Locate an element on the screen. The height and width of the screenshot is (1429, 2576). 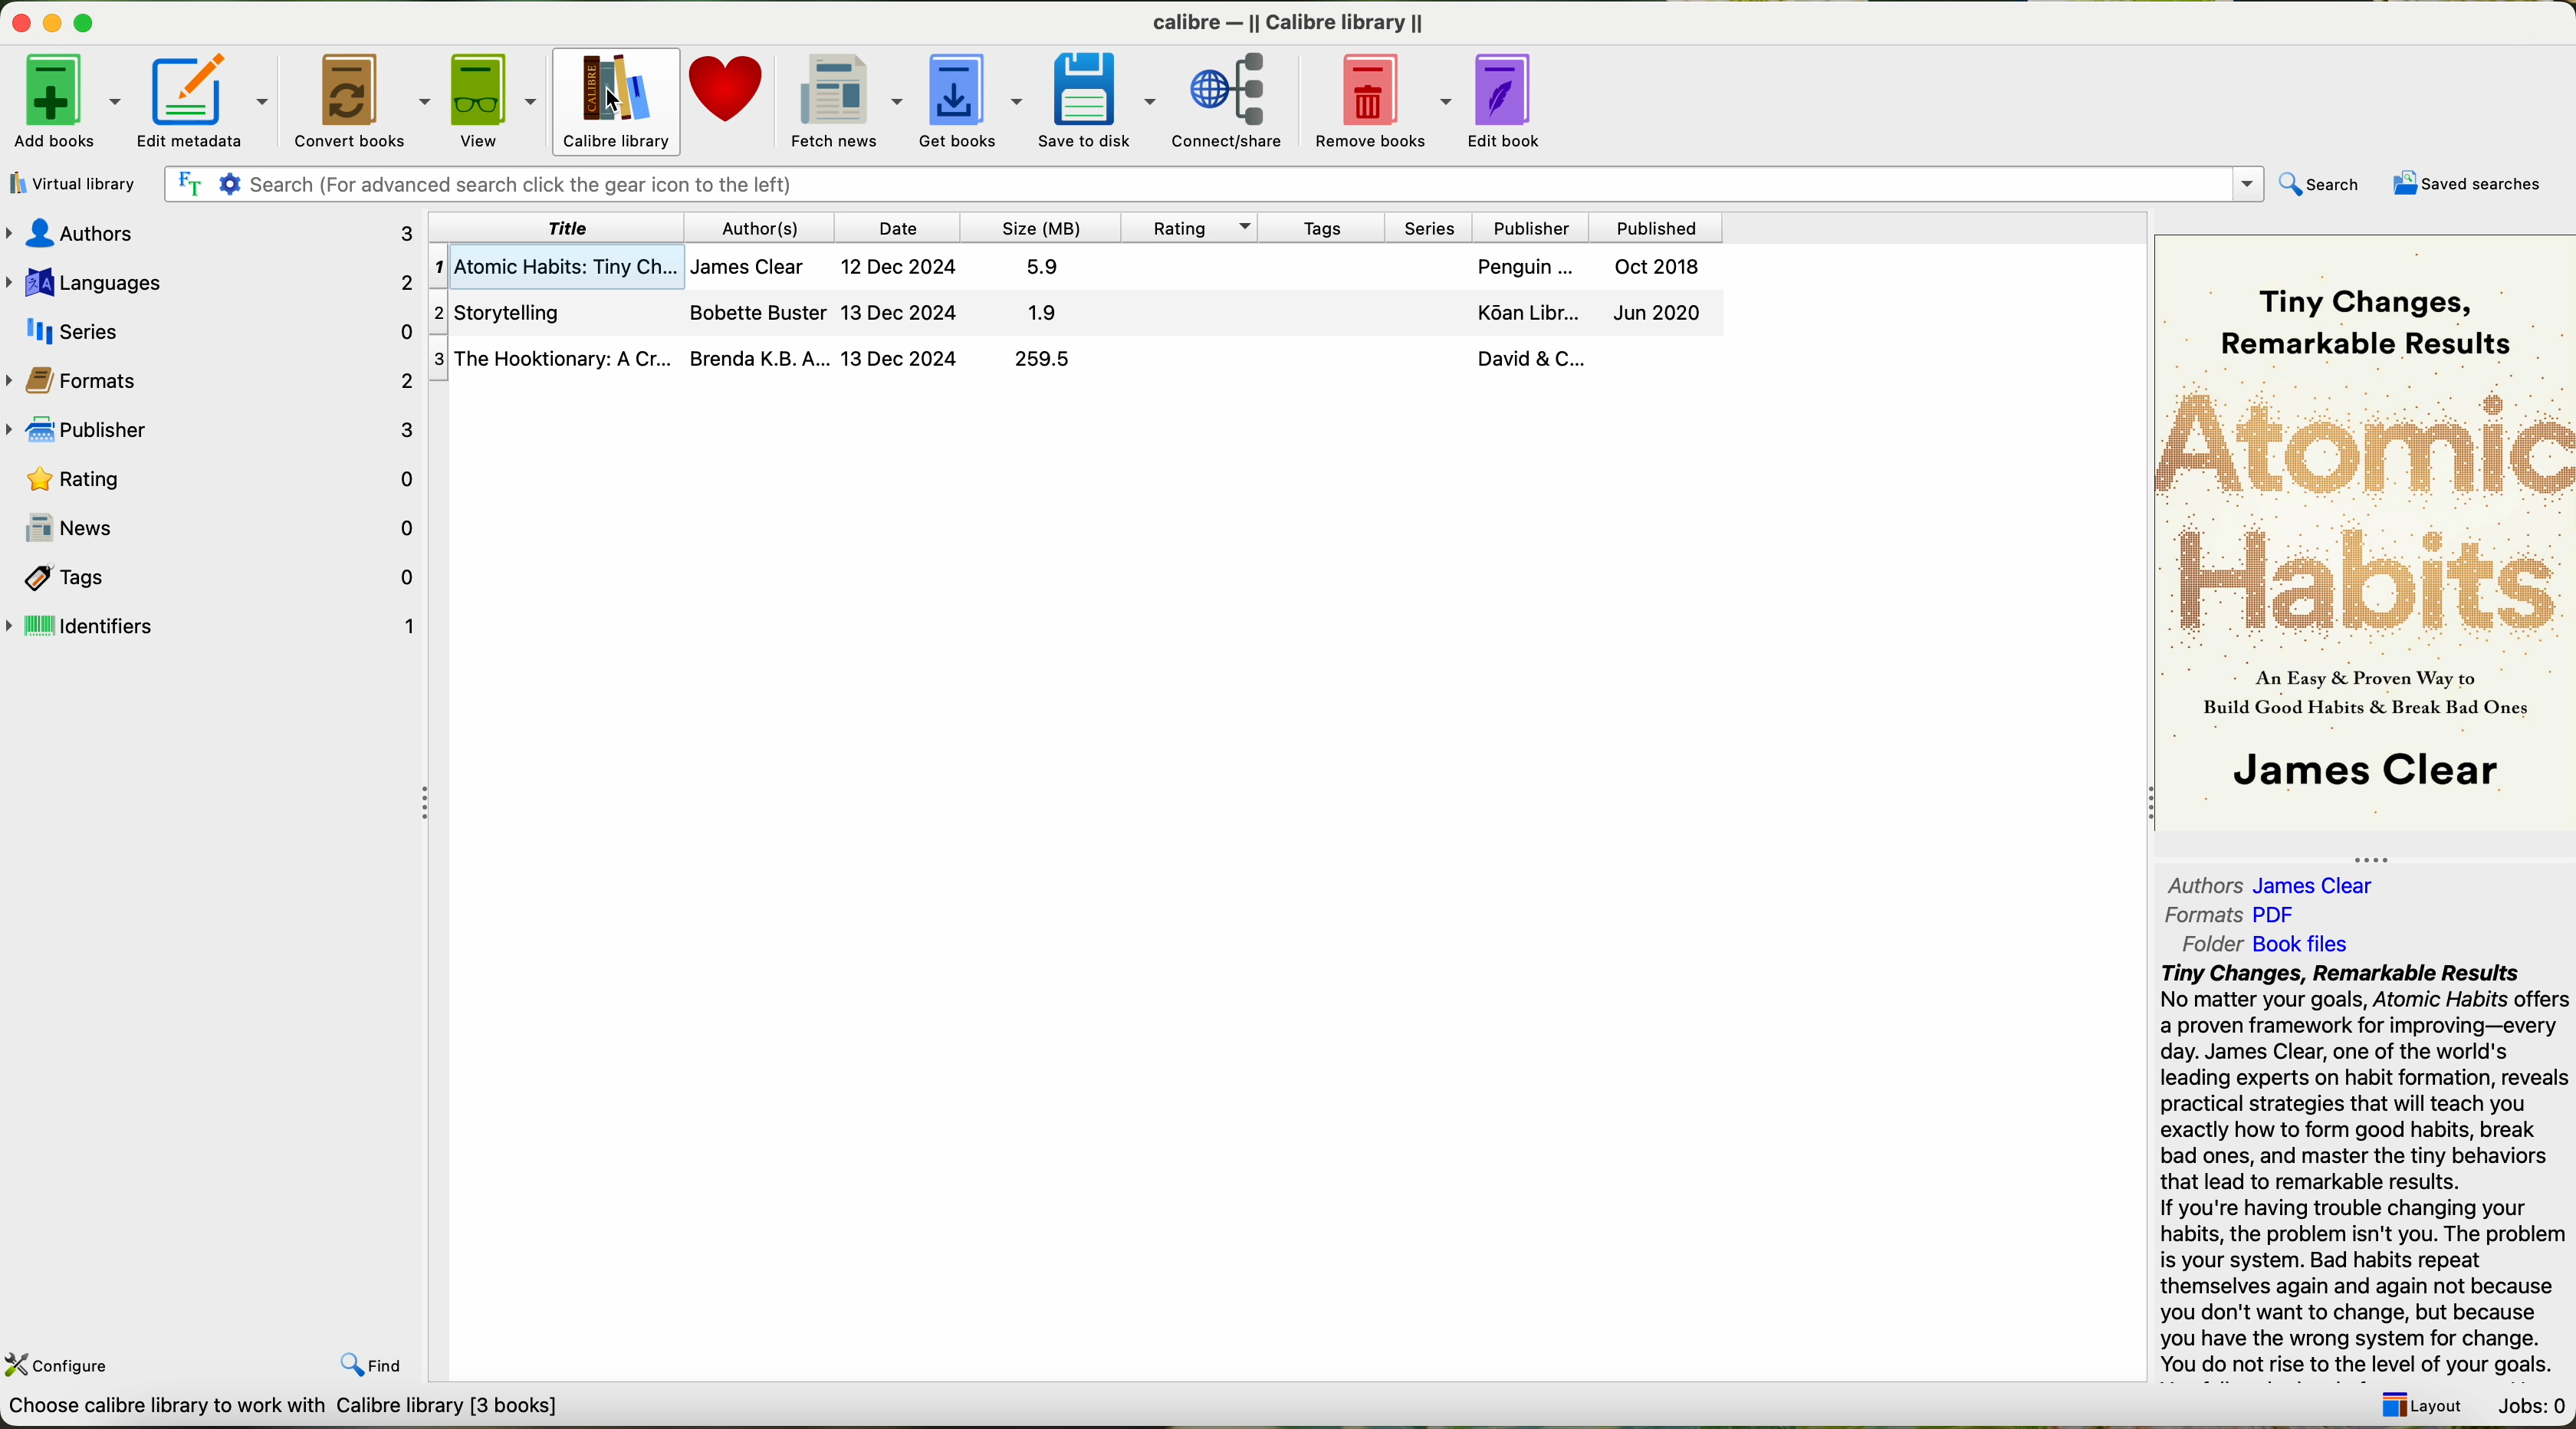
Choose calbre library to work with Calbre Library [3book} is located at coordinates (296, 1412).